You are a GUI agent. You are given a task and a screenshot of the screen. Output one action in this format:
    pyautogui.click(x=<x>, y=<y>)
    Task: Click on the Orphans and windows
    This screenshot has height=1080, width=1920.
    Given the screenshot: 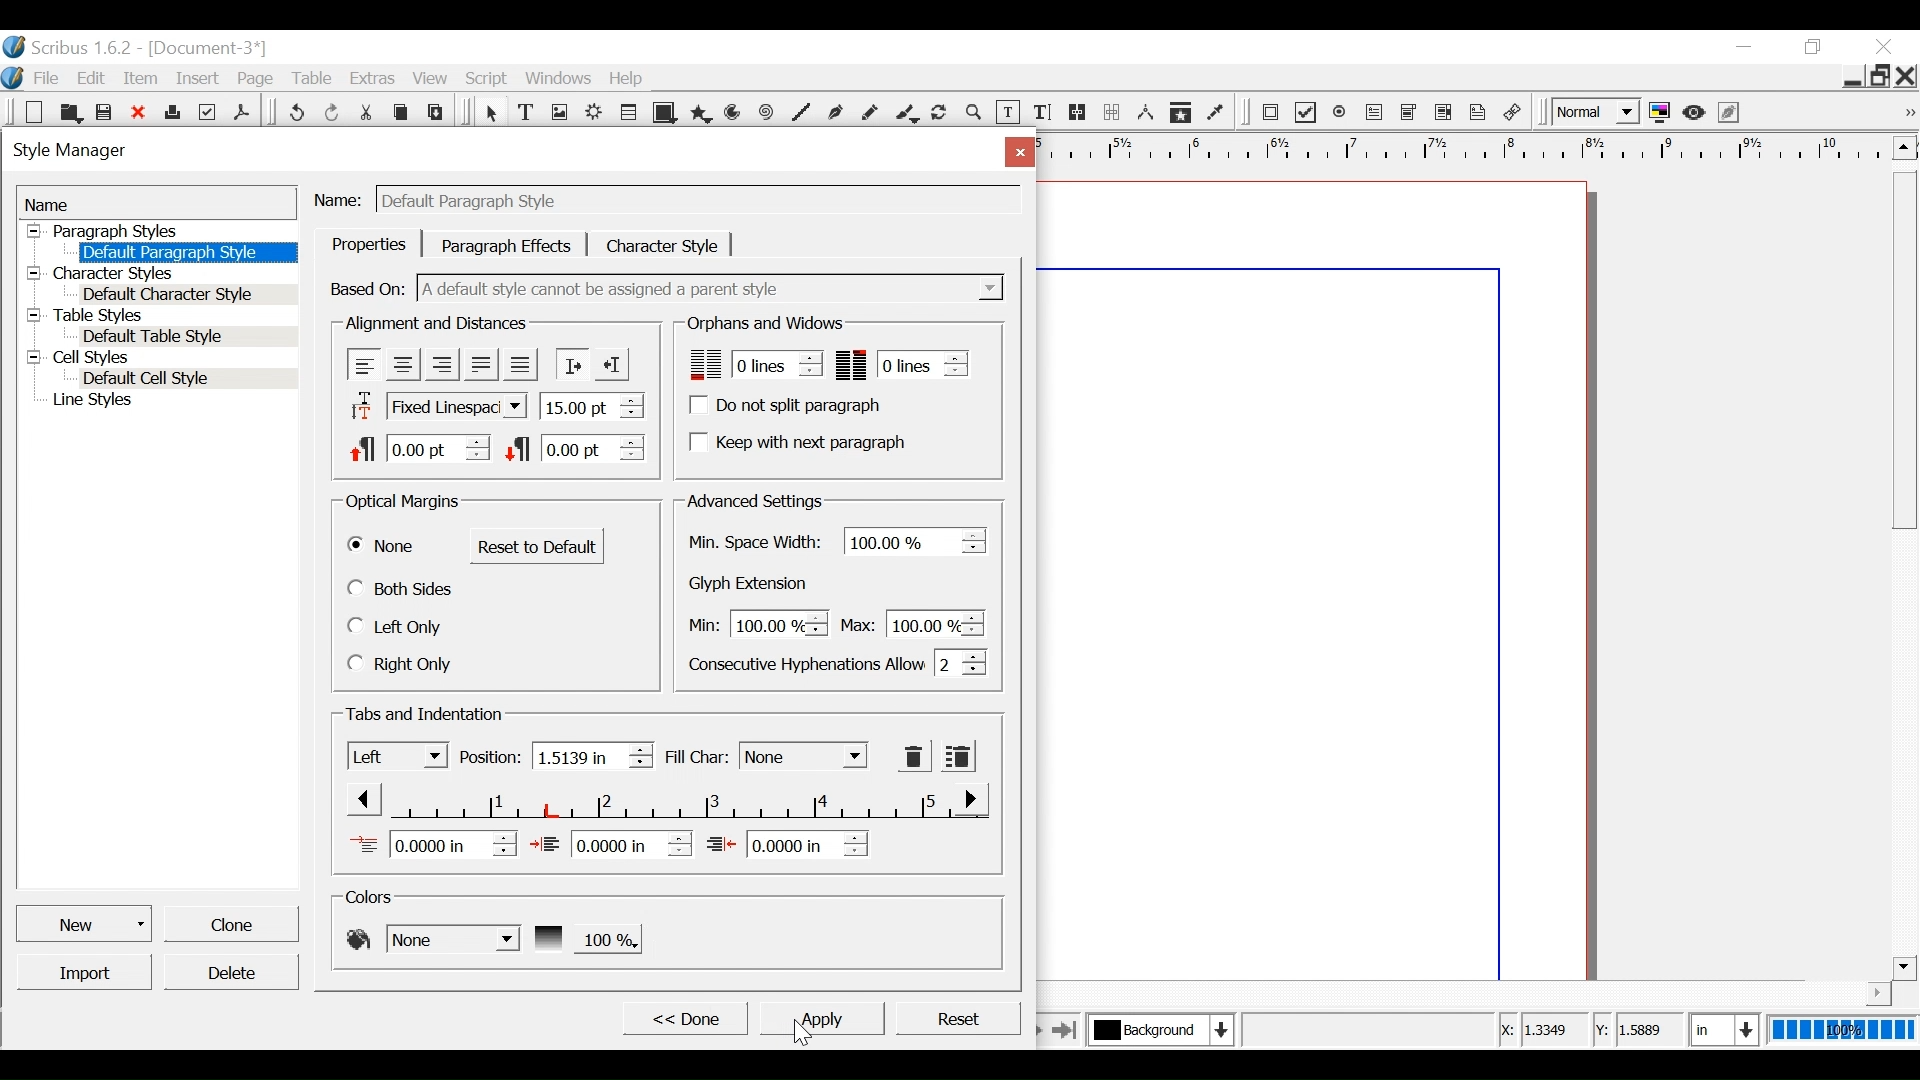 What is the action you would take?
    pyautogui.click(x=763, y=324)
    